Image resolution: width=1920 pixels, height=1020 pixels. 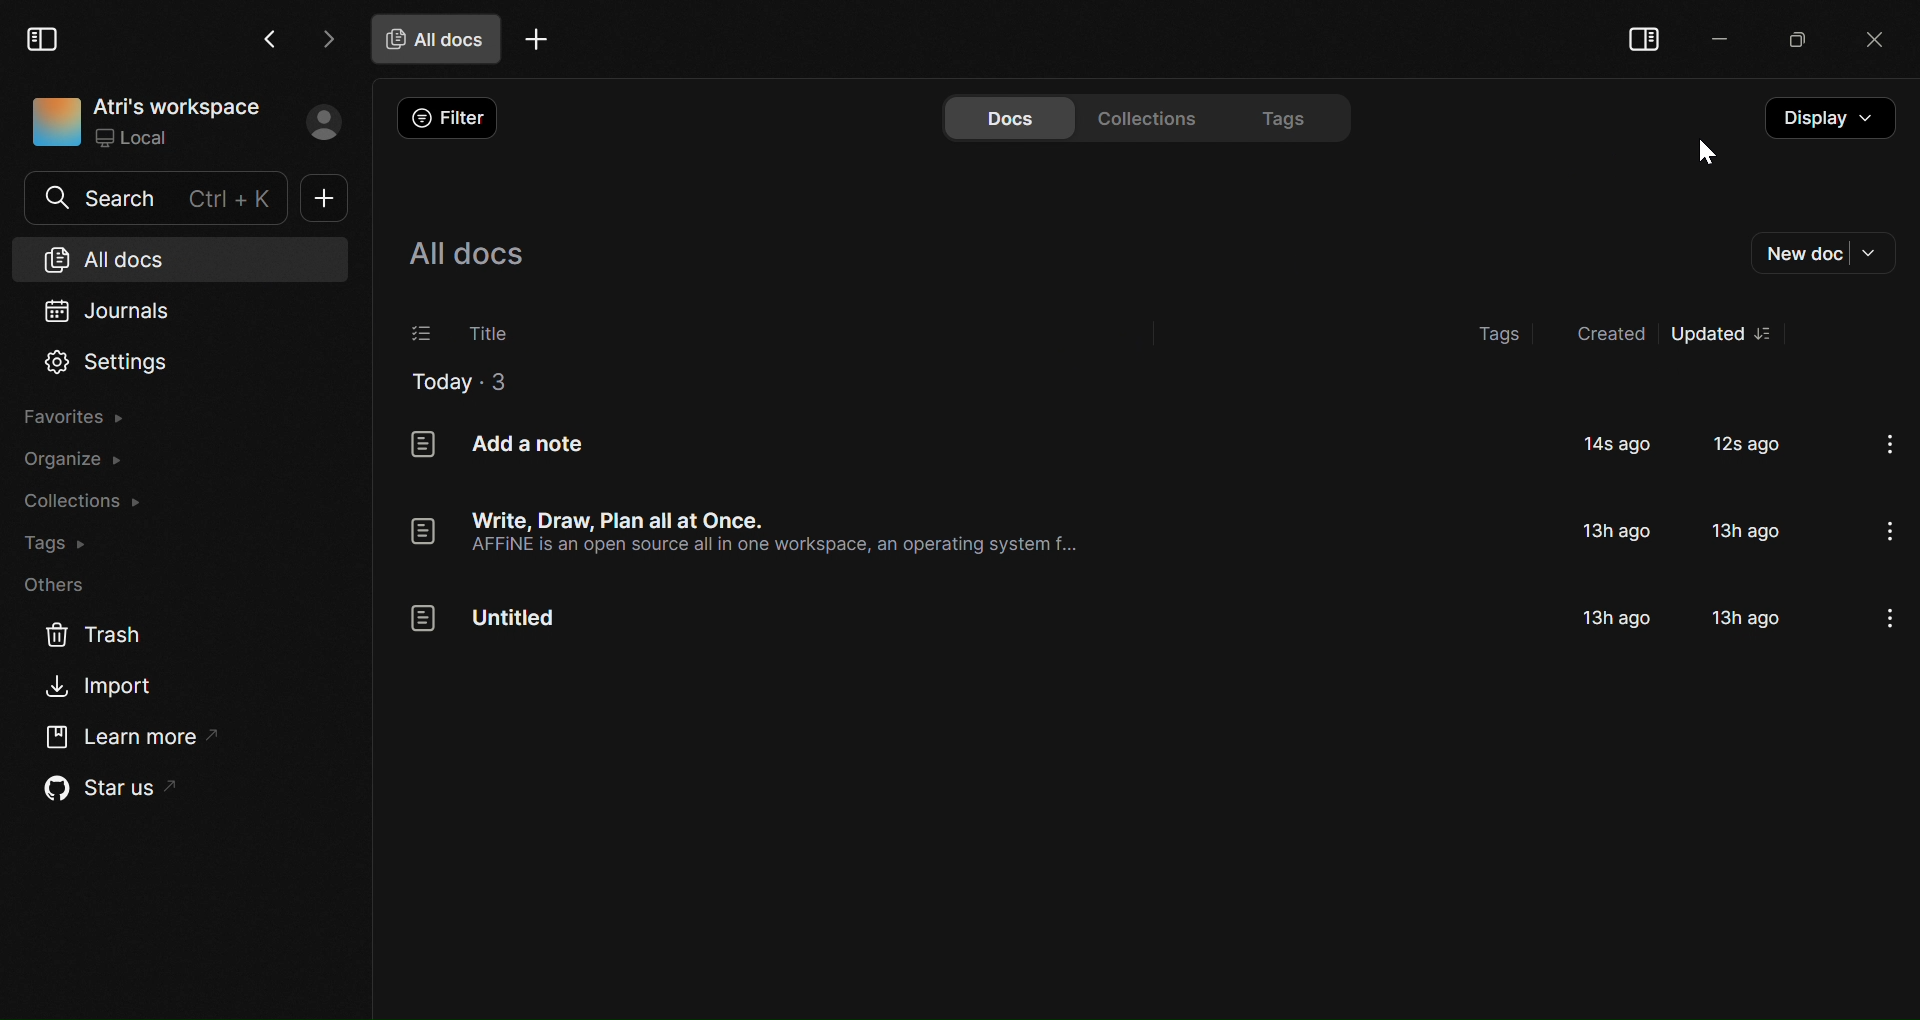 What do you see at coordinates (1618, 532) in the screenshot?
I see `13h ago` at bounding box center [1618, 532].